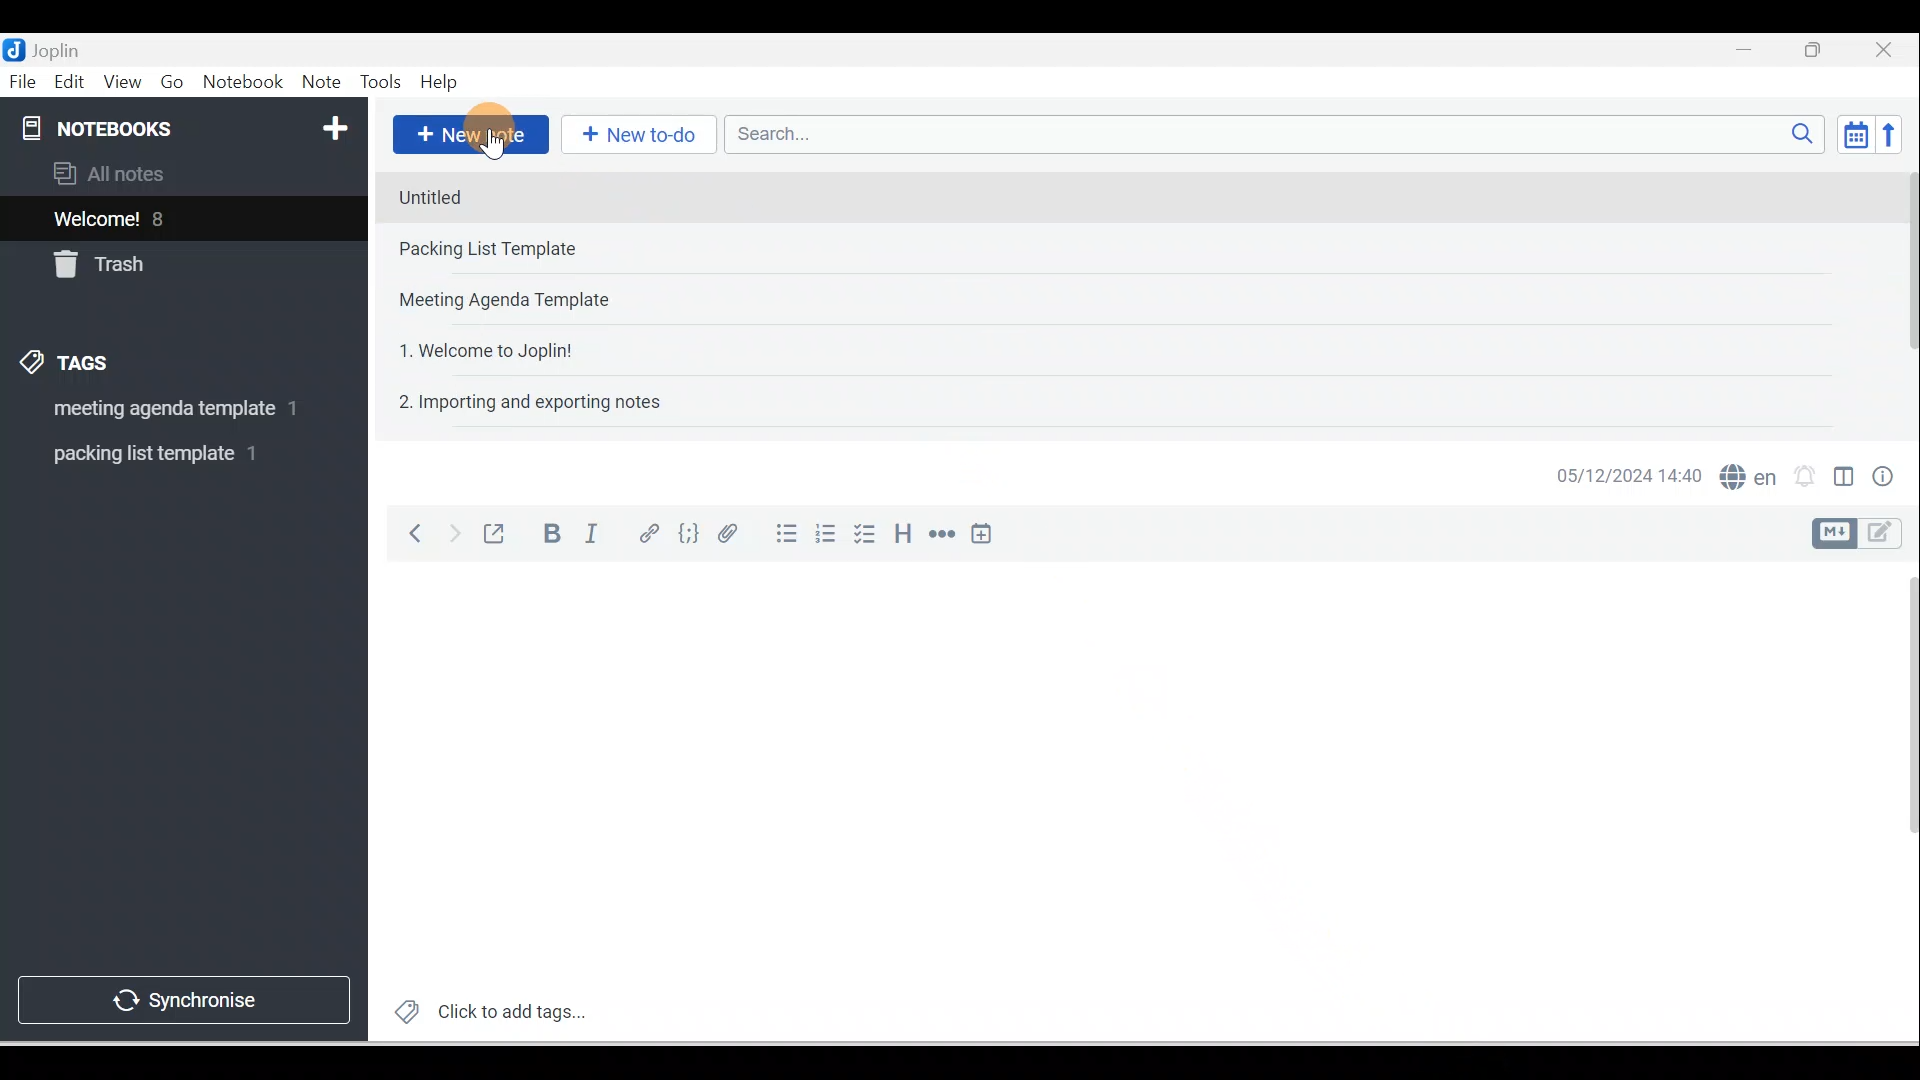 Image resolution: width=1920 pixels, height=1080 pixels. What do you see at coordinates (1885, 479) in the screenshot?
I see `Note properties` at bounding box center [1885, 479].